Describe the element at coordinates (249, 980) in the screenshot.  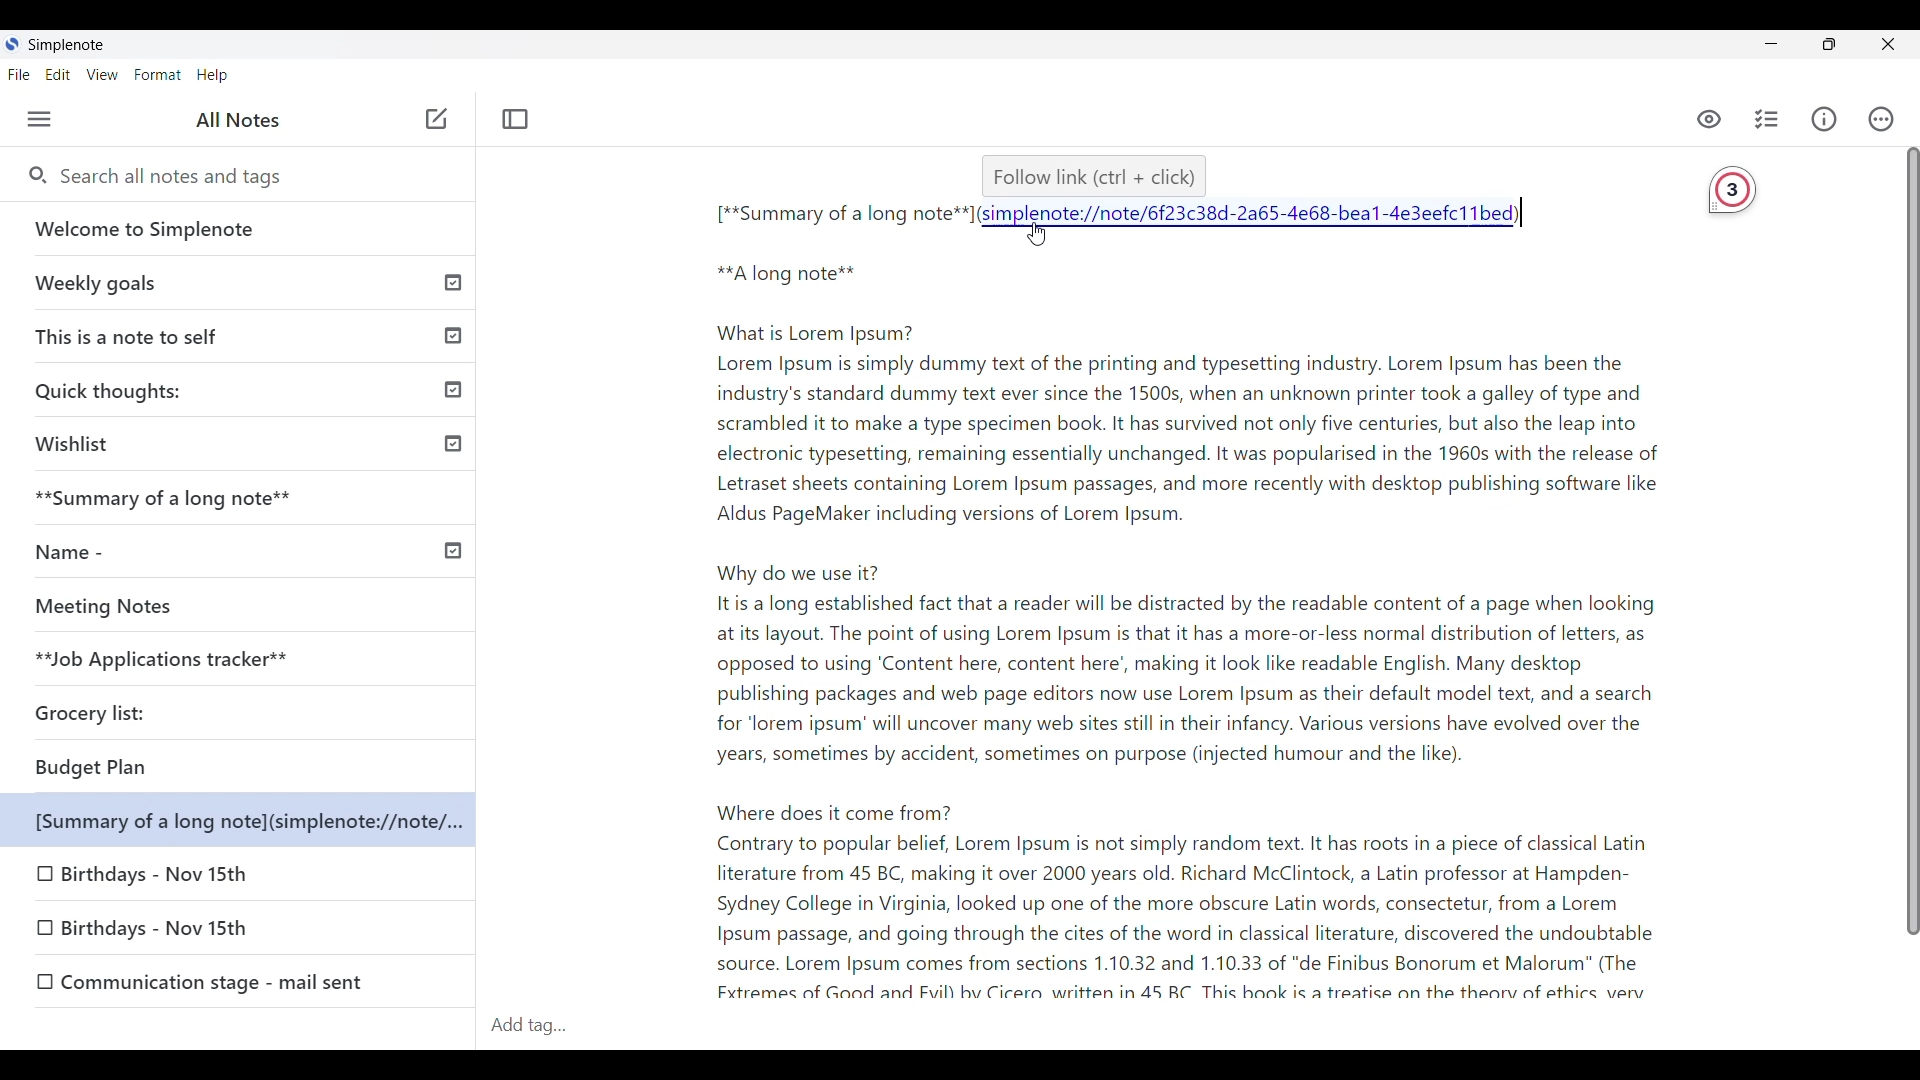
I see `Communication stage - mail sent` at that location.